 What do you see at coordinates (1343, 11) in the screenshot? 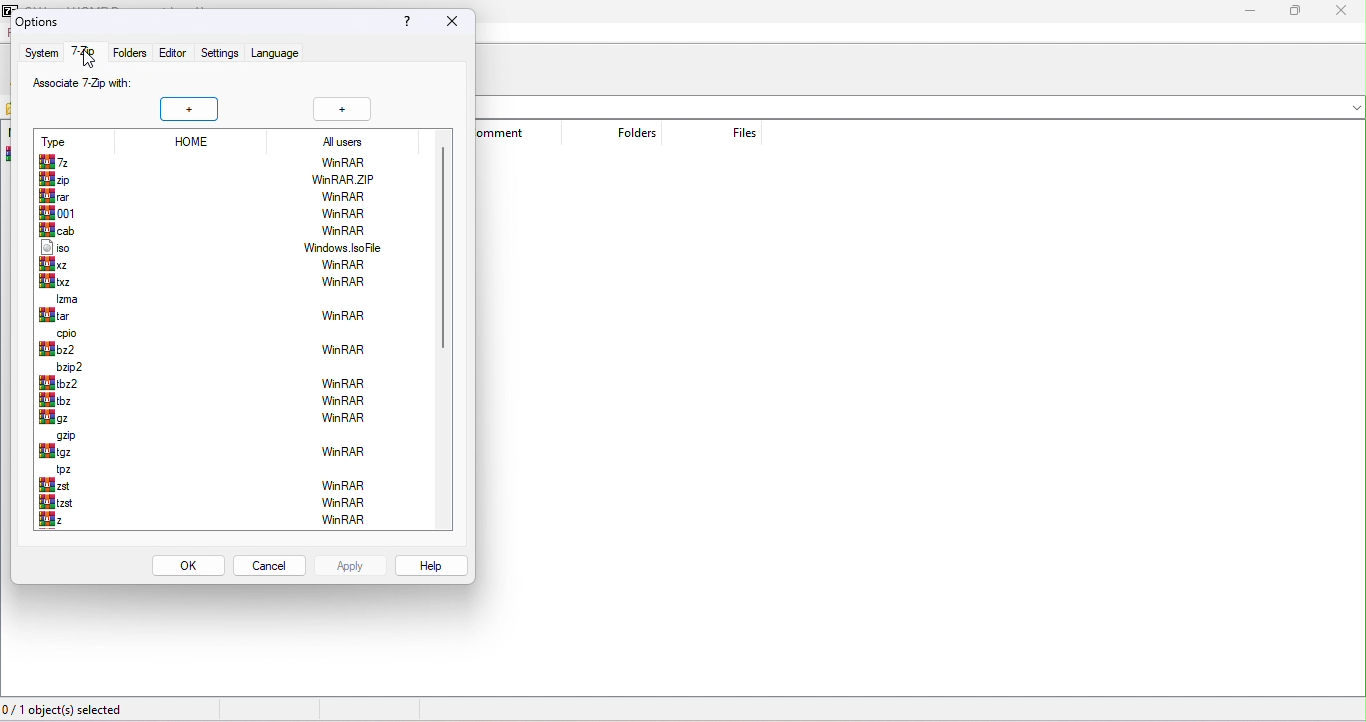
I see `close` at bounding box center [1343, 11].